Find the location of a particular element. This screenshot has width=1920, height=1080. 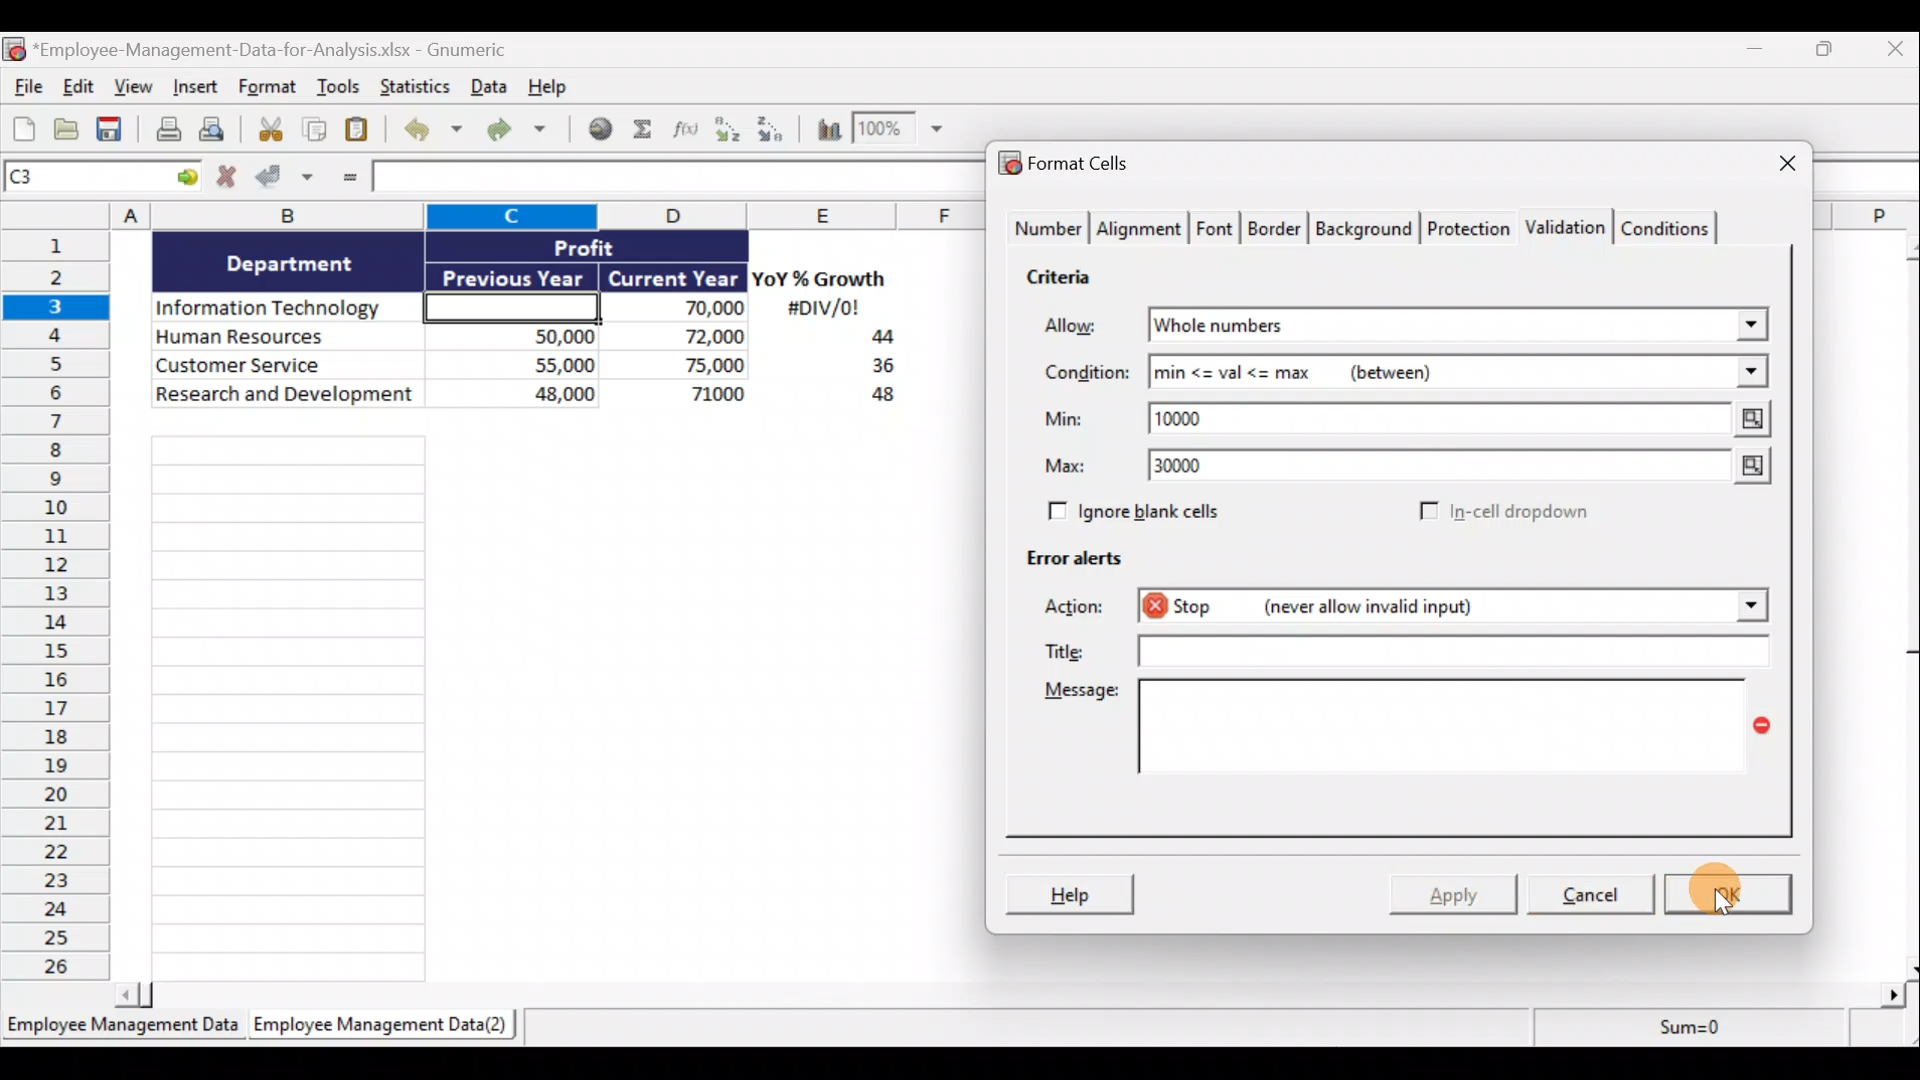

Format is located at coordinates (268, 90).